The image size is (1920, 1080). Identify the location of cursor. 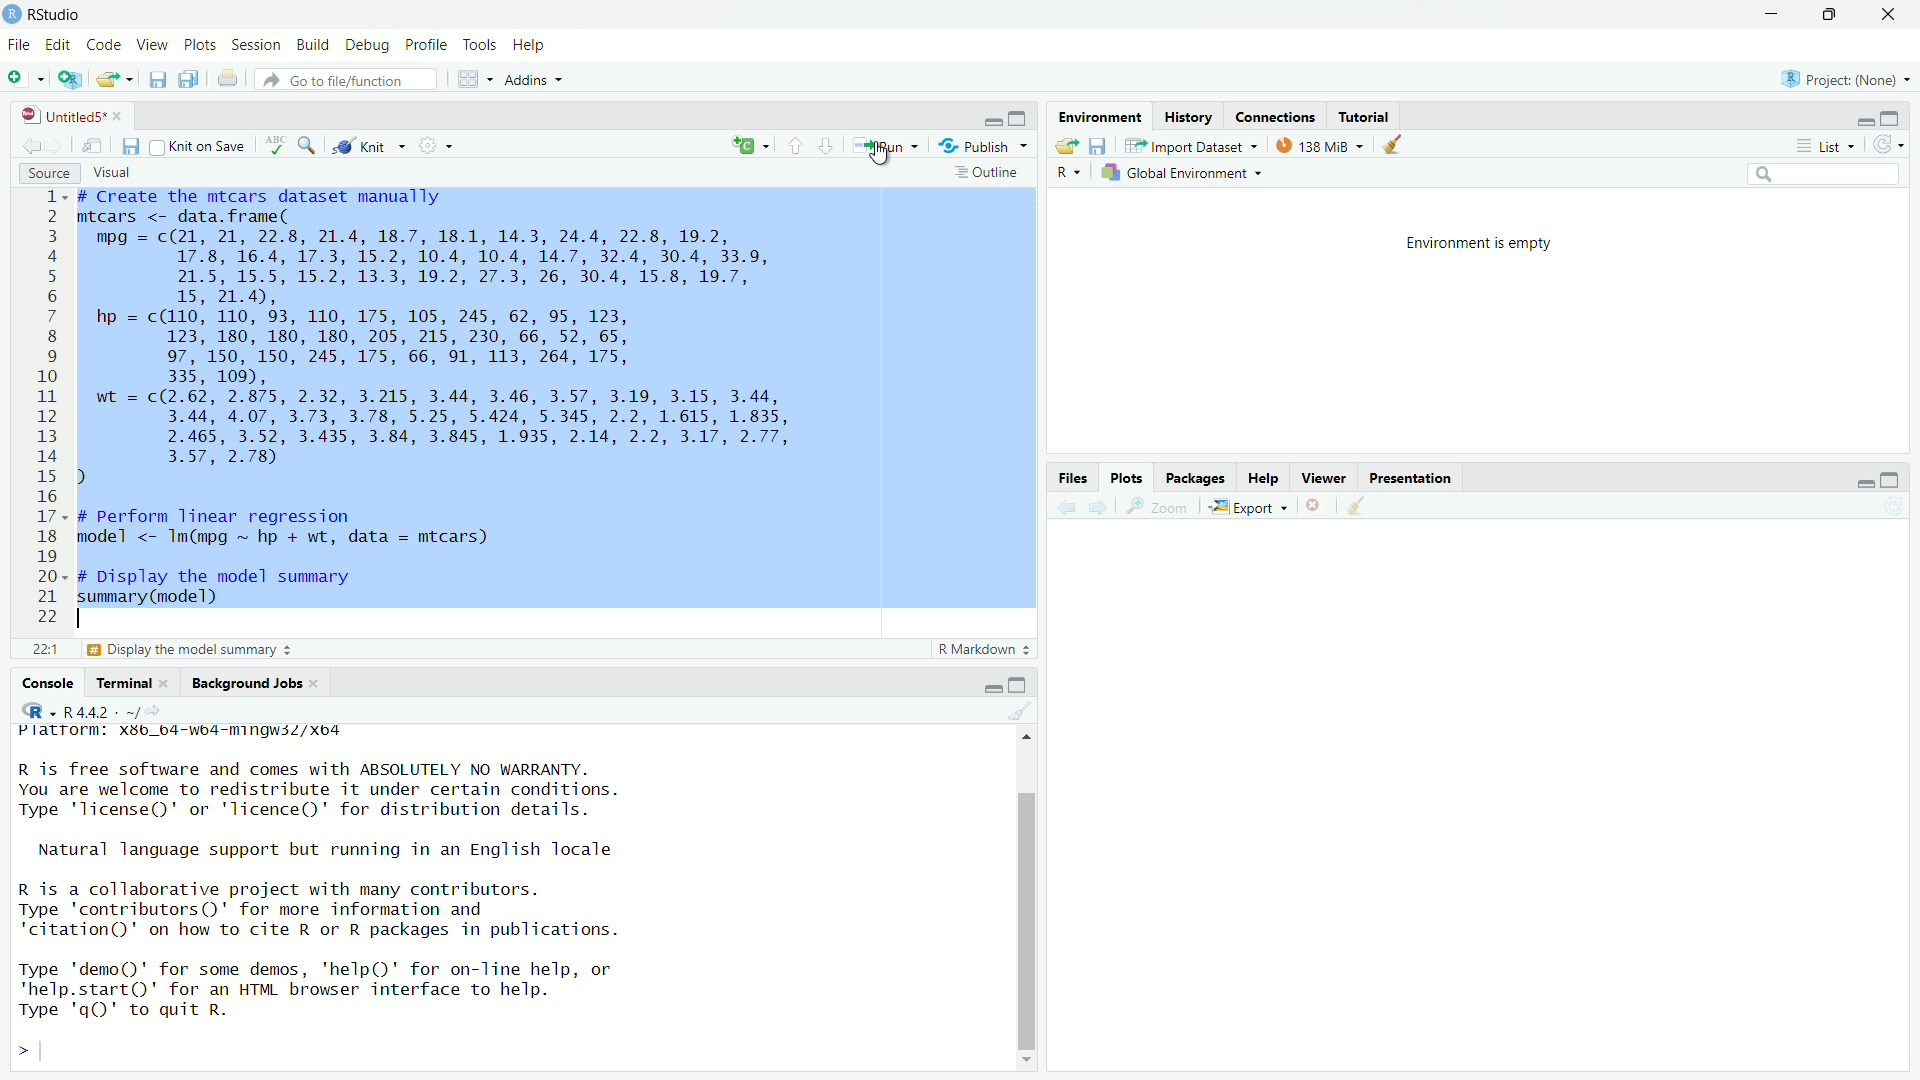
(881, 155).